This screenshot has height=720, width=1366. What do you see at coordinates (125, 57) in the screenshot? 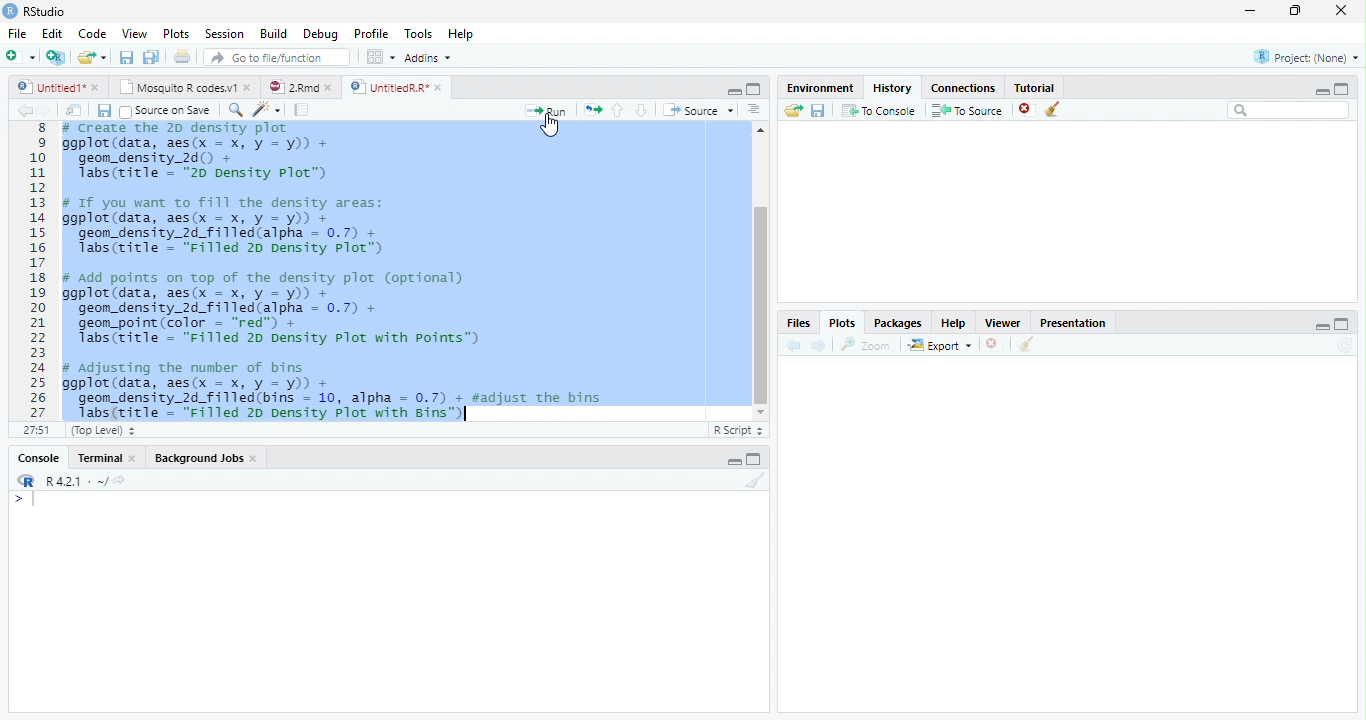
I see `save current document` at bounding box center [125, 57].